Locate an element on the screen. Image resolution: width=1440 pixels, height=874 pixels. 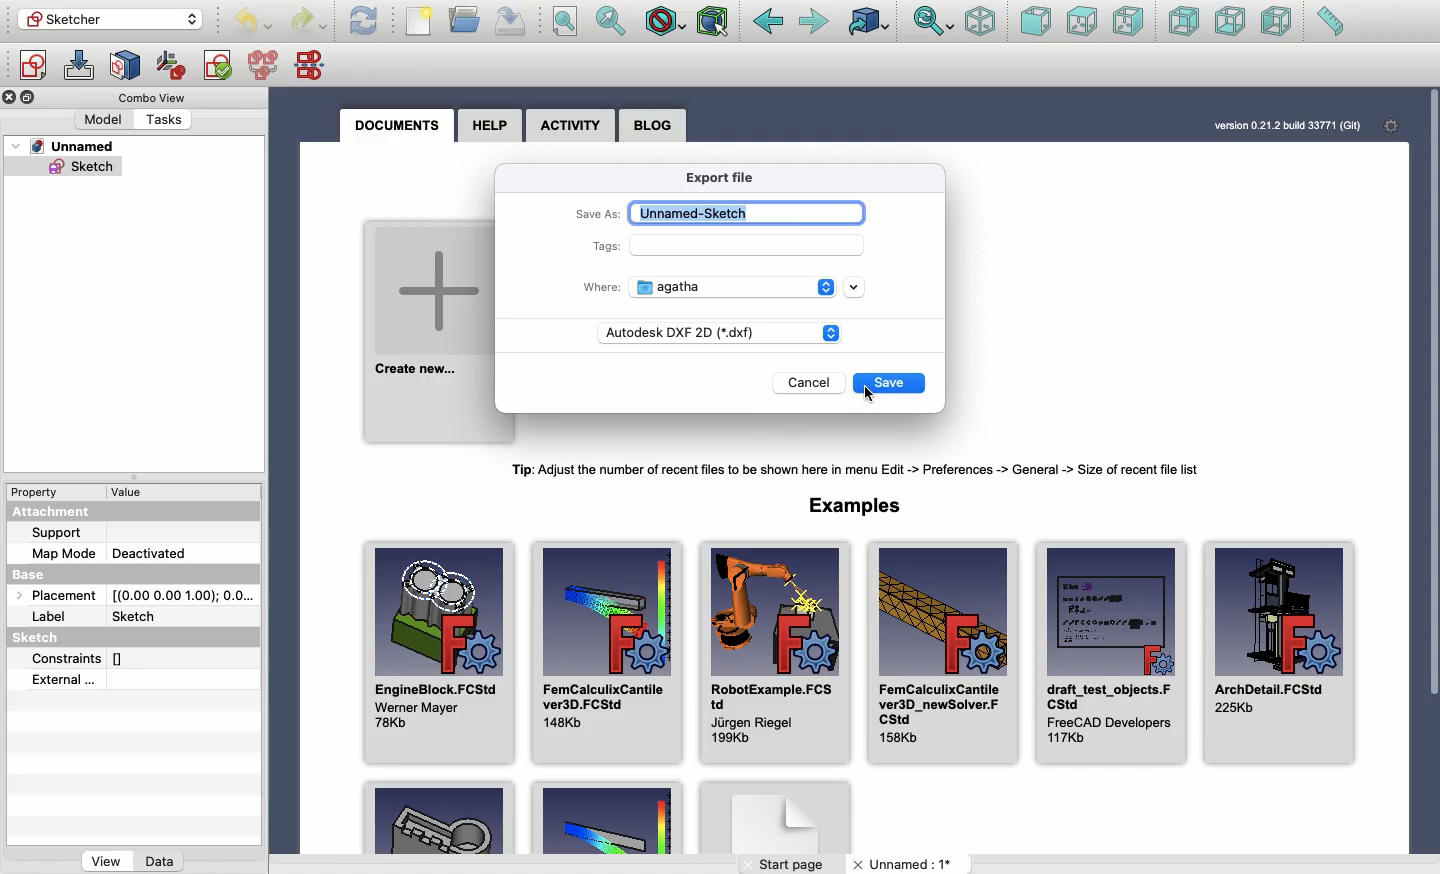
Agatha - location is located at coordinates (751, 287).